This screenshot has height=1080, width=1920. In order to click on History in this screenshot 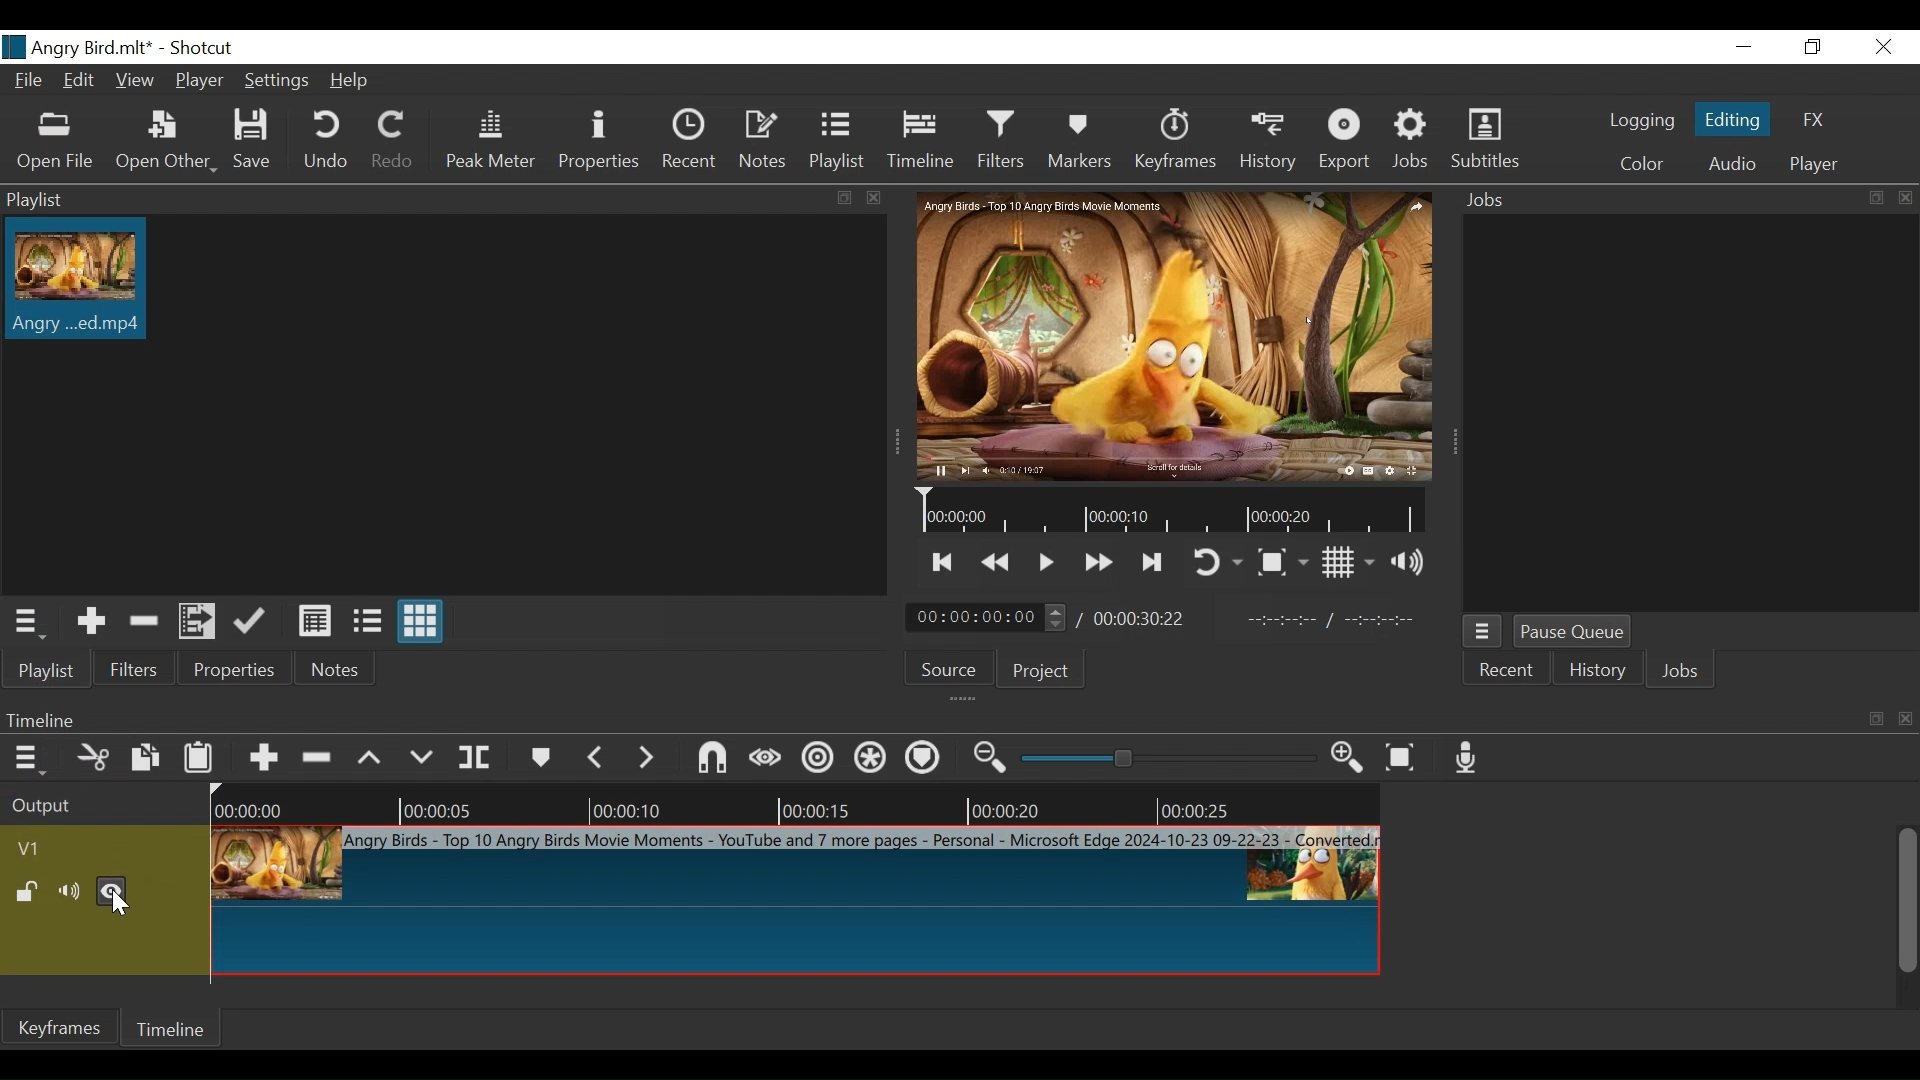, I will do `click(1267, 141)`.